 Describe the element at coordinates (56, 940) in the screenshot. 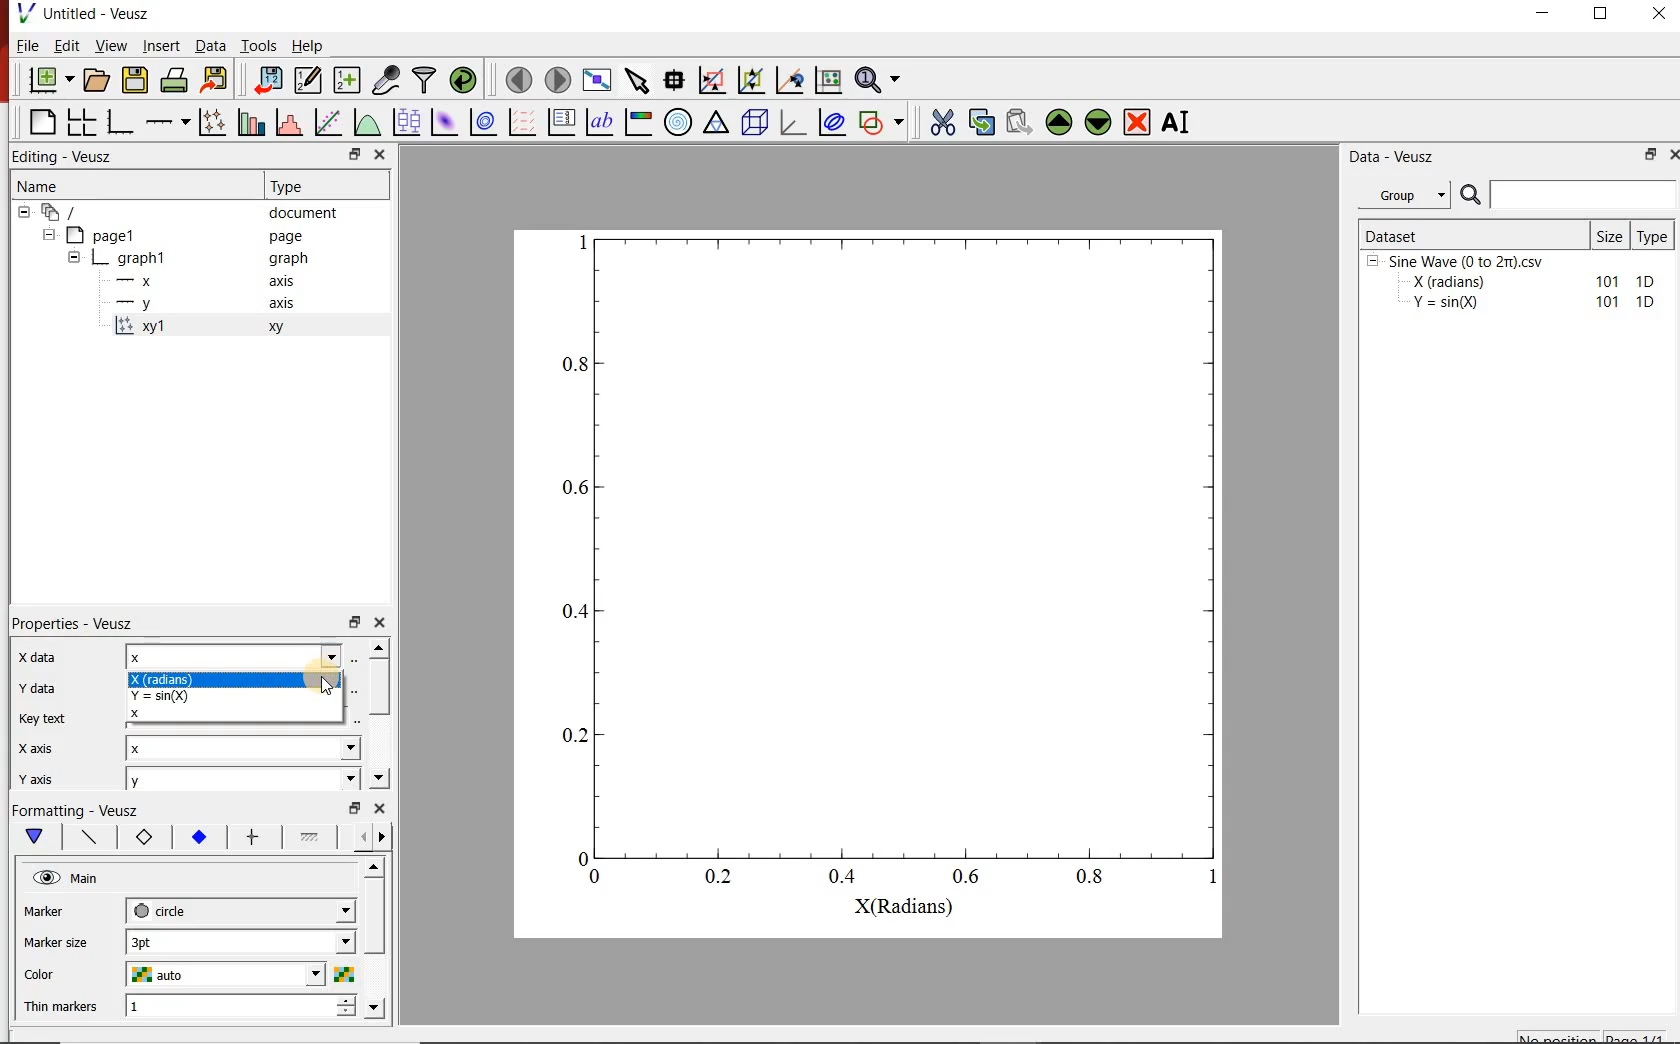

I see `Auto mirror` at that location.